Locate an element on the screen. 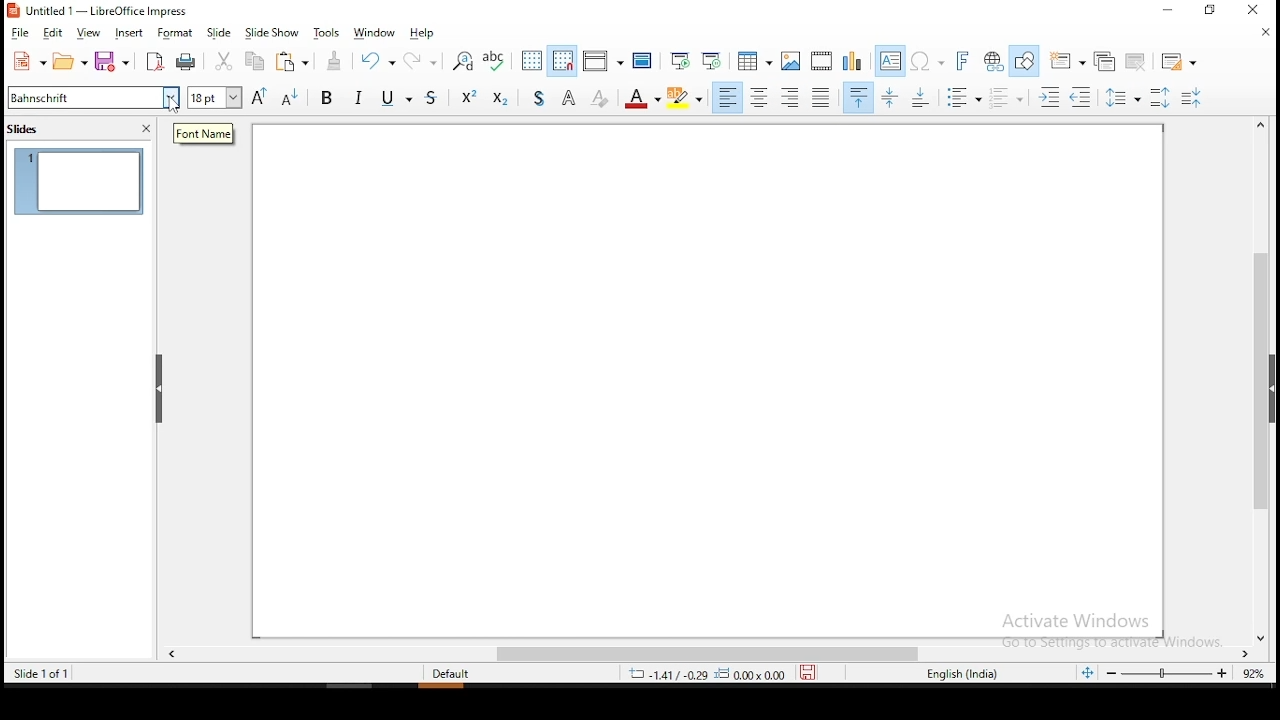 This screenshot has width=1280, height=720. fit slide to current window is located at coordinates (1087, 672).